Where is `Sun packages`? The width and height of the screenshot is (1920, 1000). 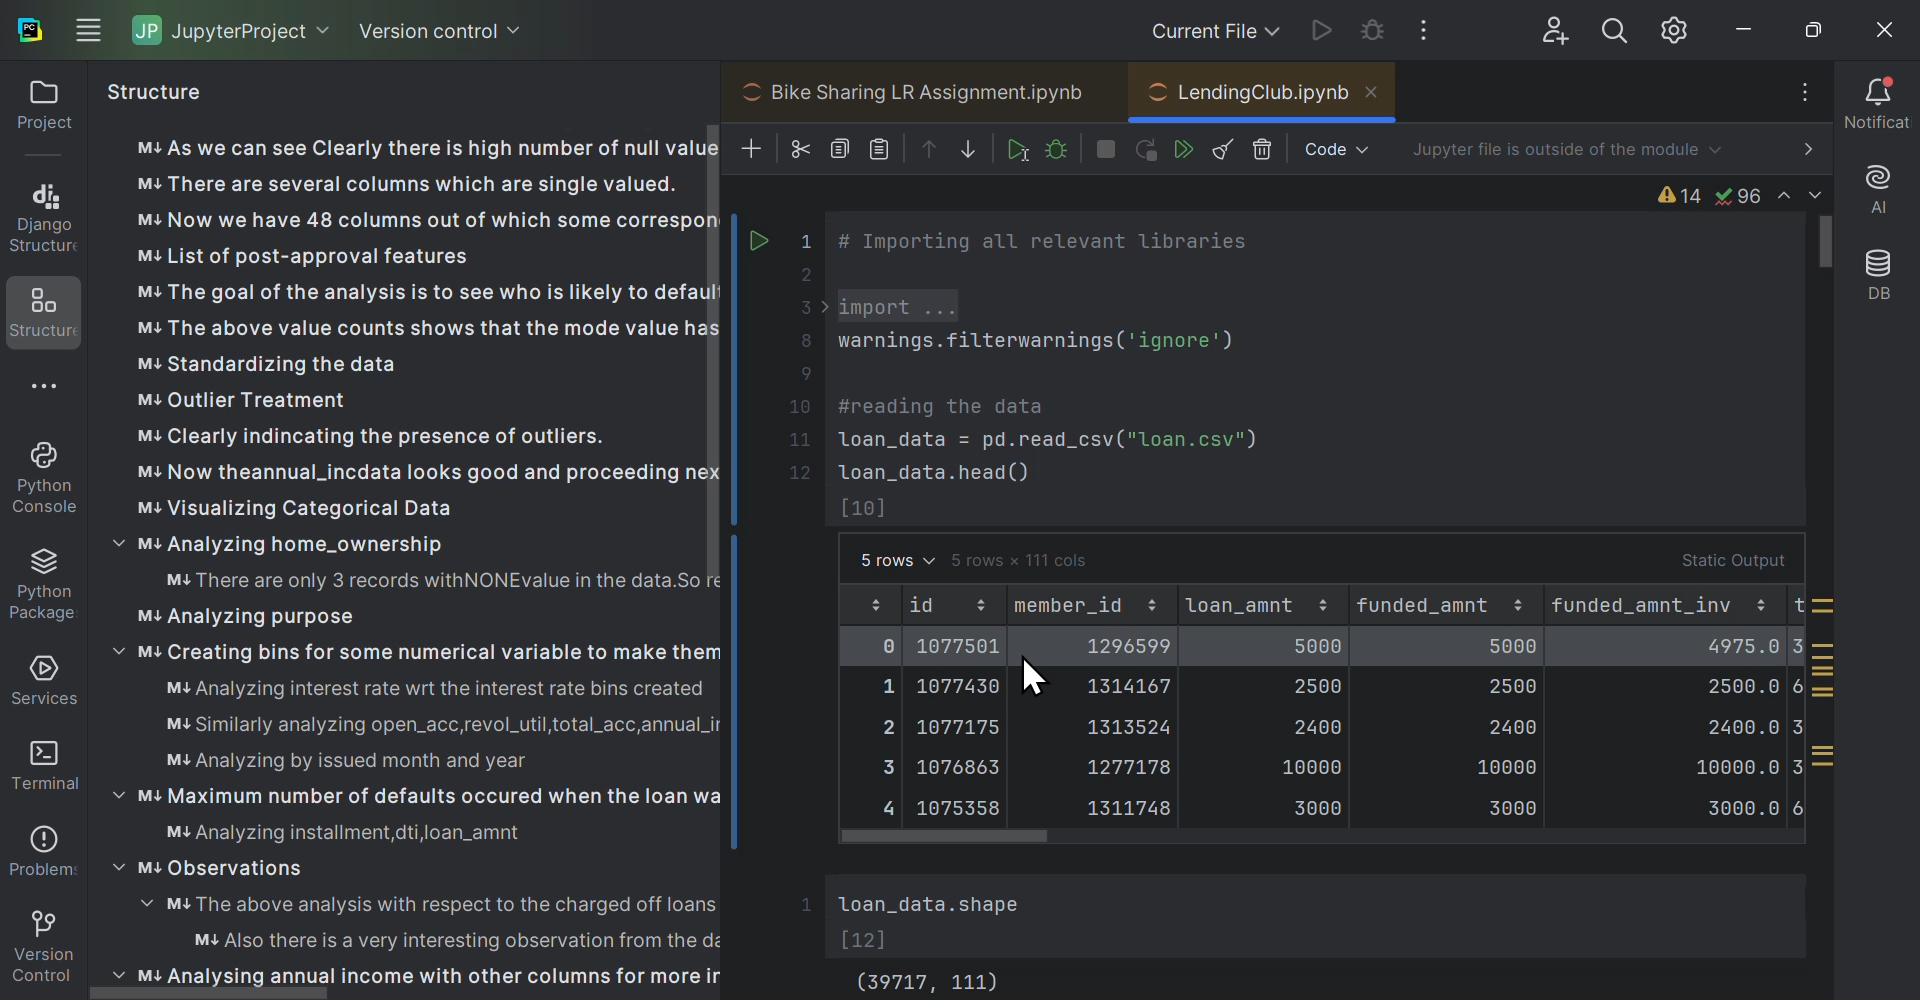
Sun packages is located at coordinates (41, 586).